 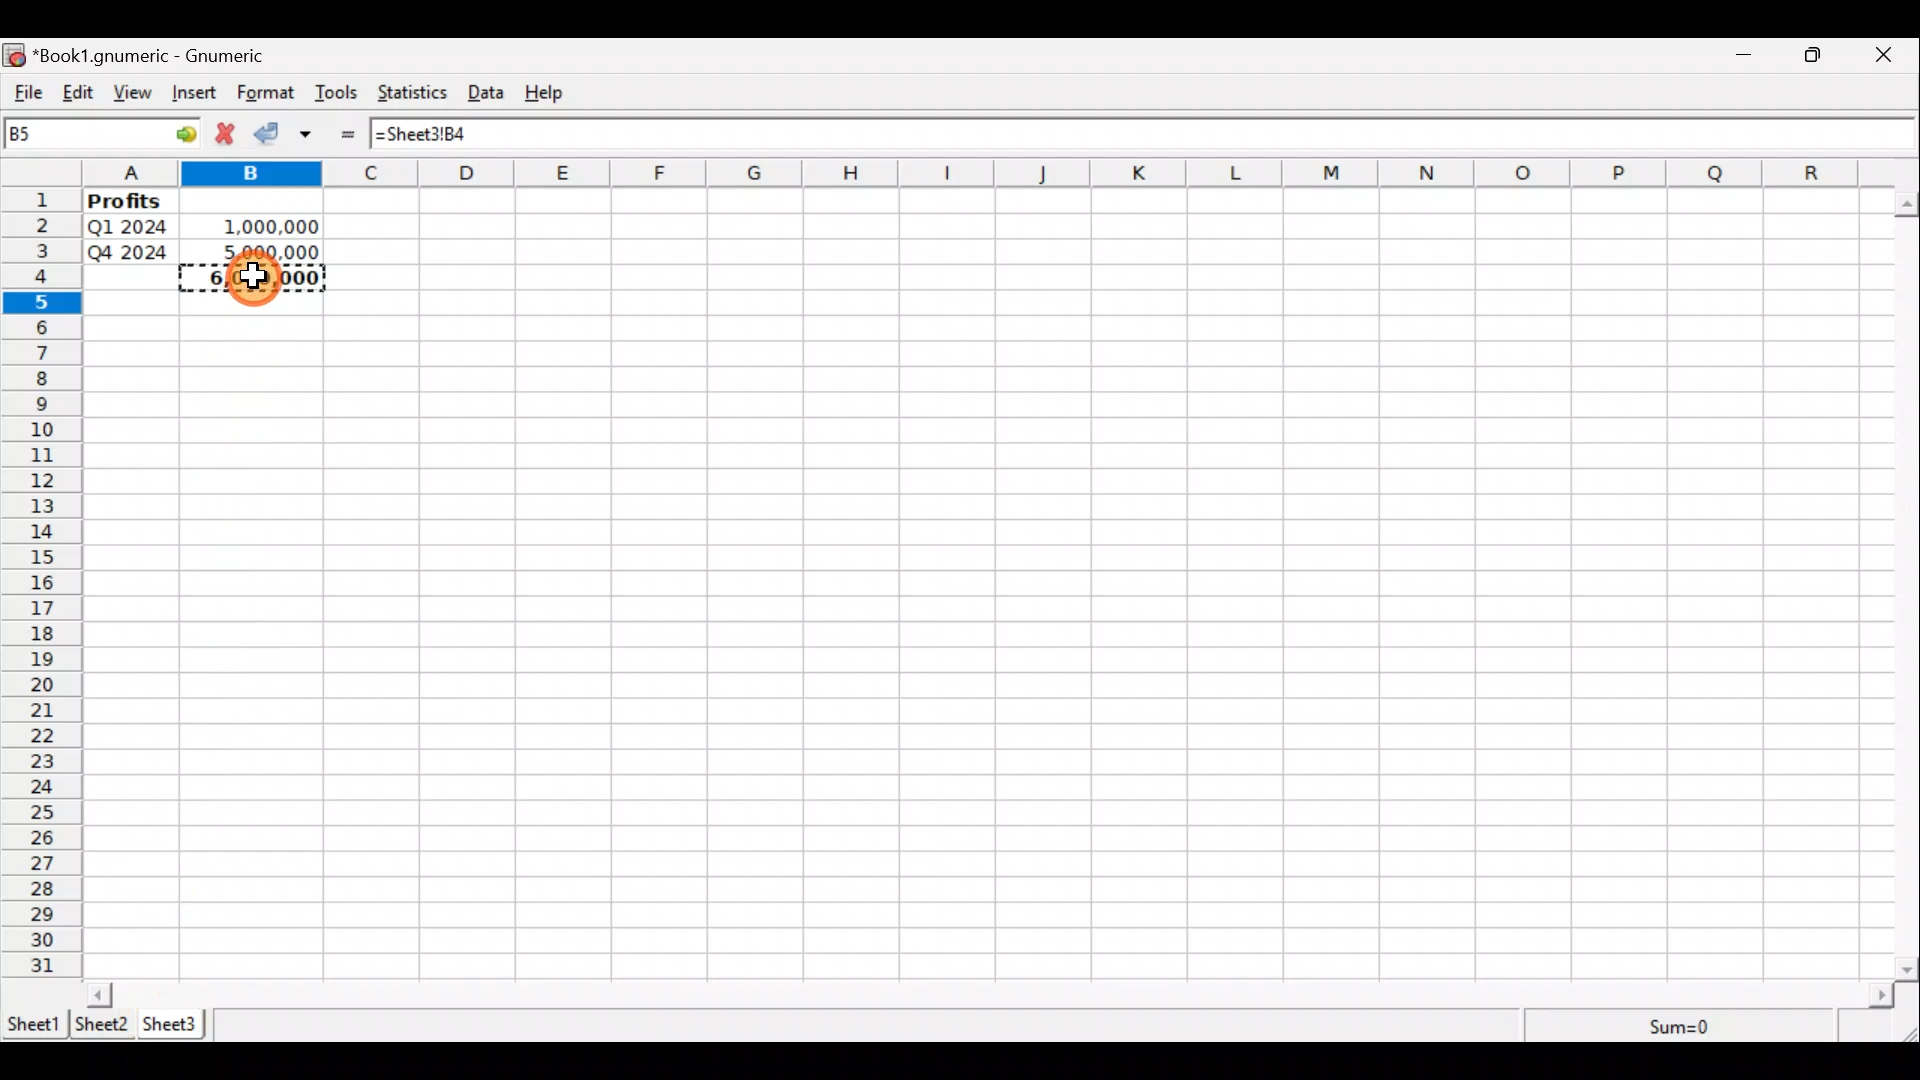 I want to click on scroll right, so click(x=1881, y=996).